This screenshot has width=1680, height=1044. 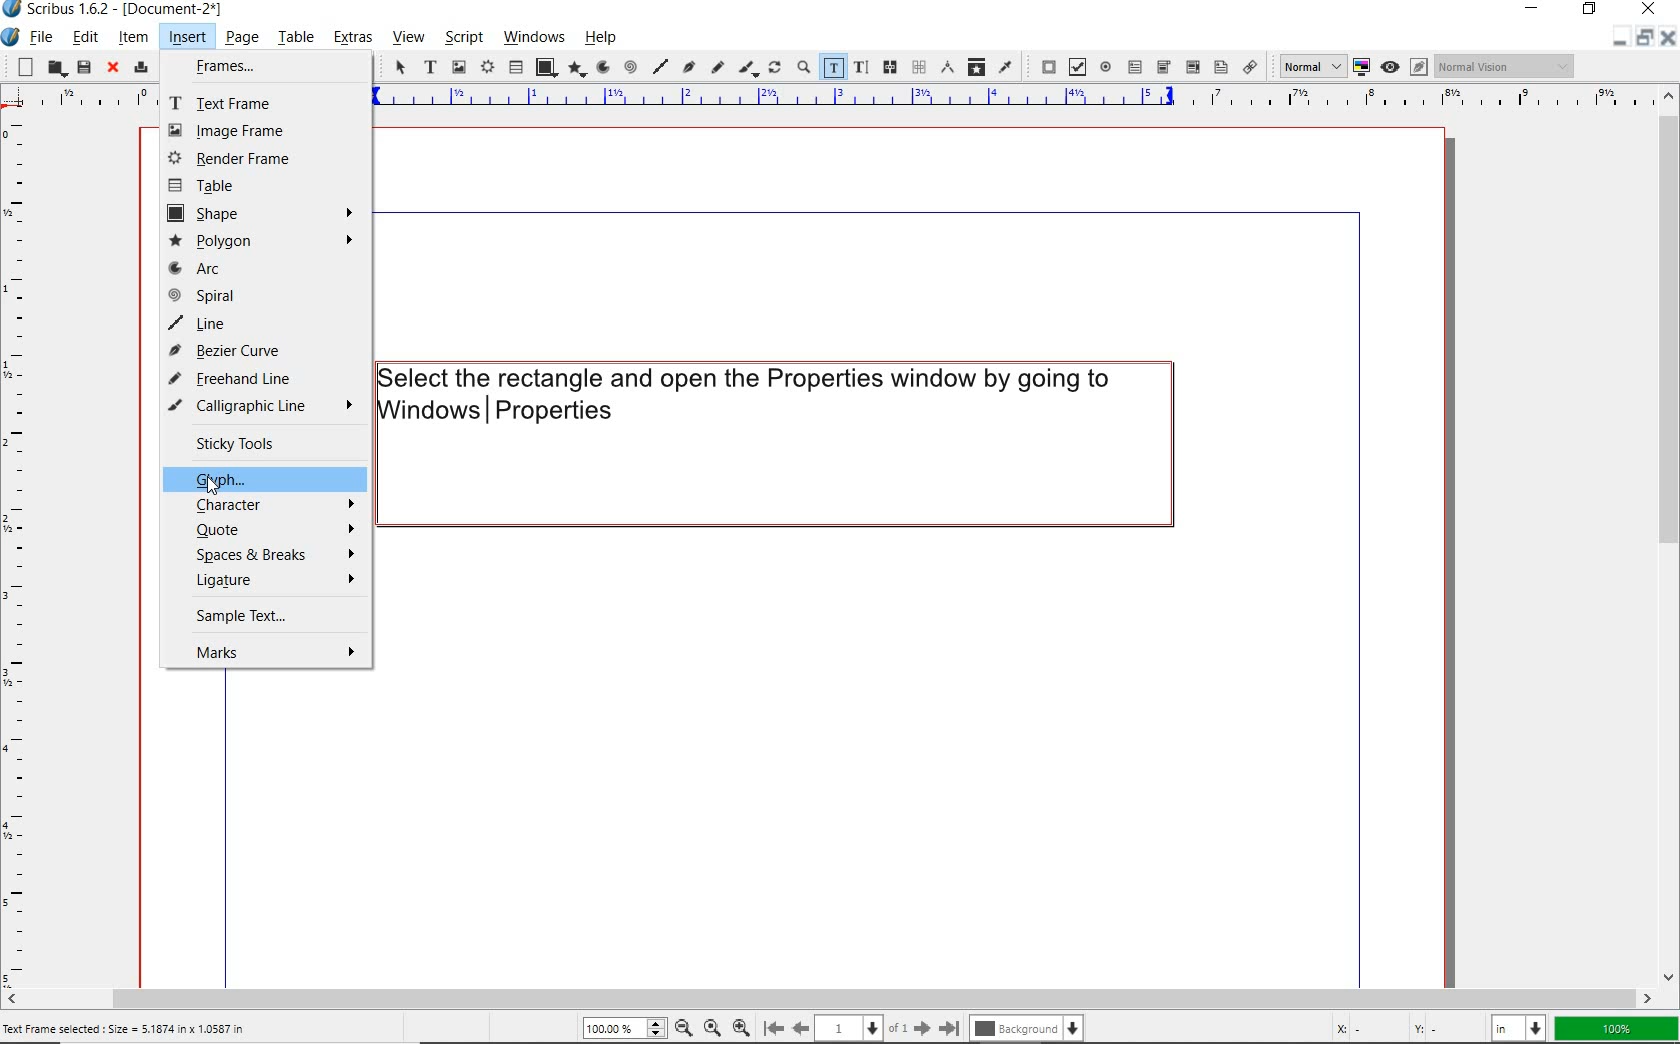 What do you see at coordinates (264, 213) in the screenshot?
I see `shape` at bounding box center [264, 213].